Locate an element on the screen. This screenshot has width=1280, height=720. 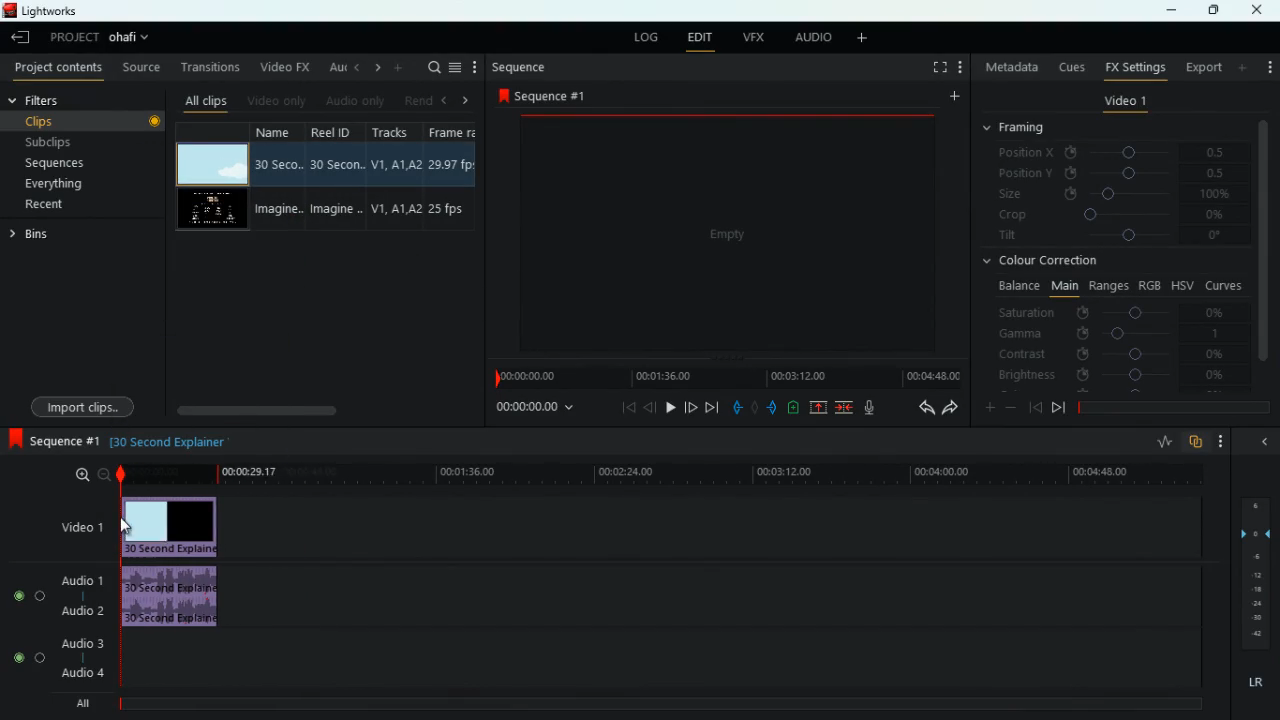
29.97 fbs is located at coordinates (454, 163).